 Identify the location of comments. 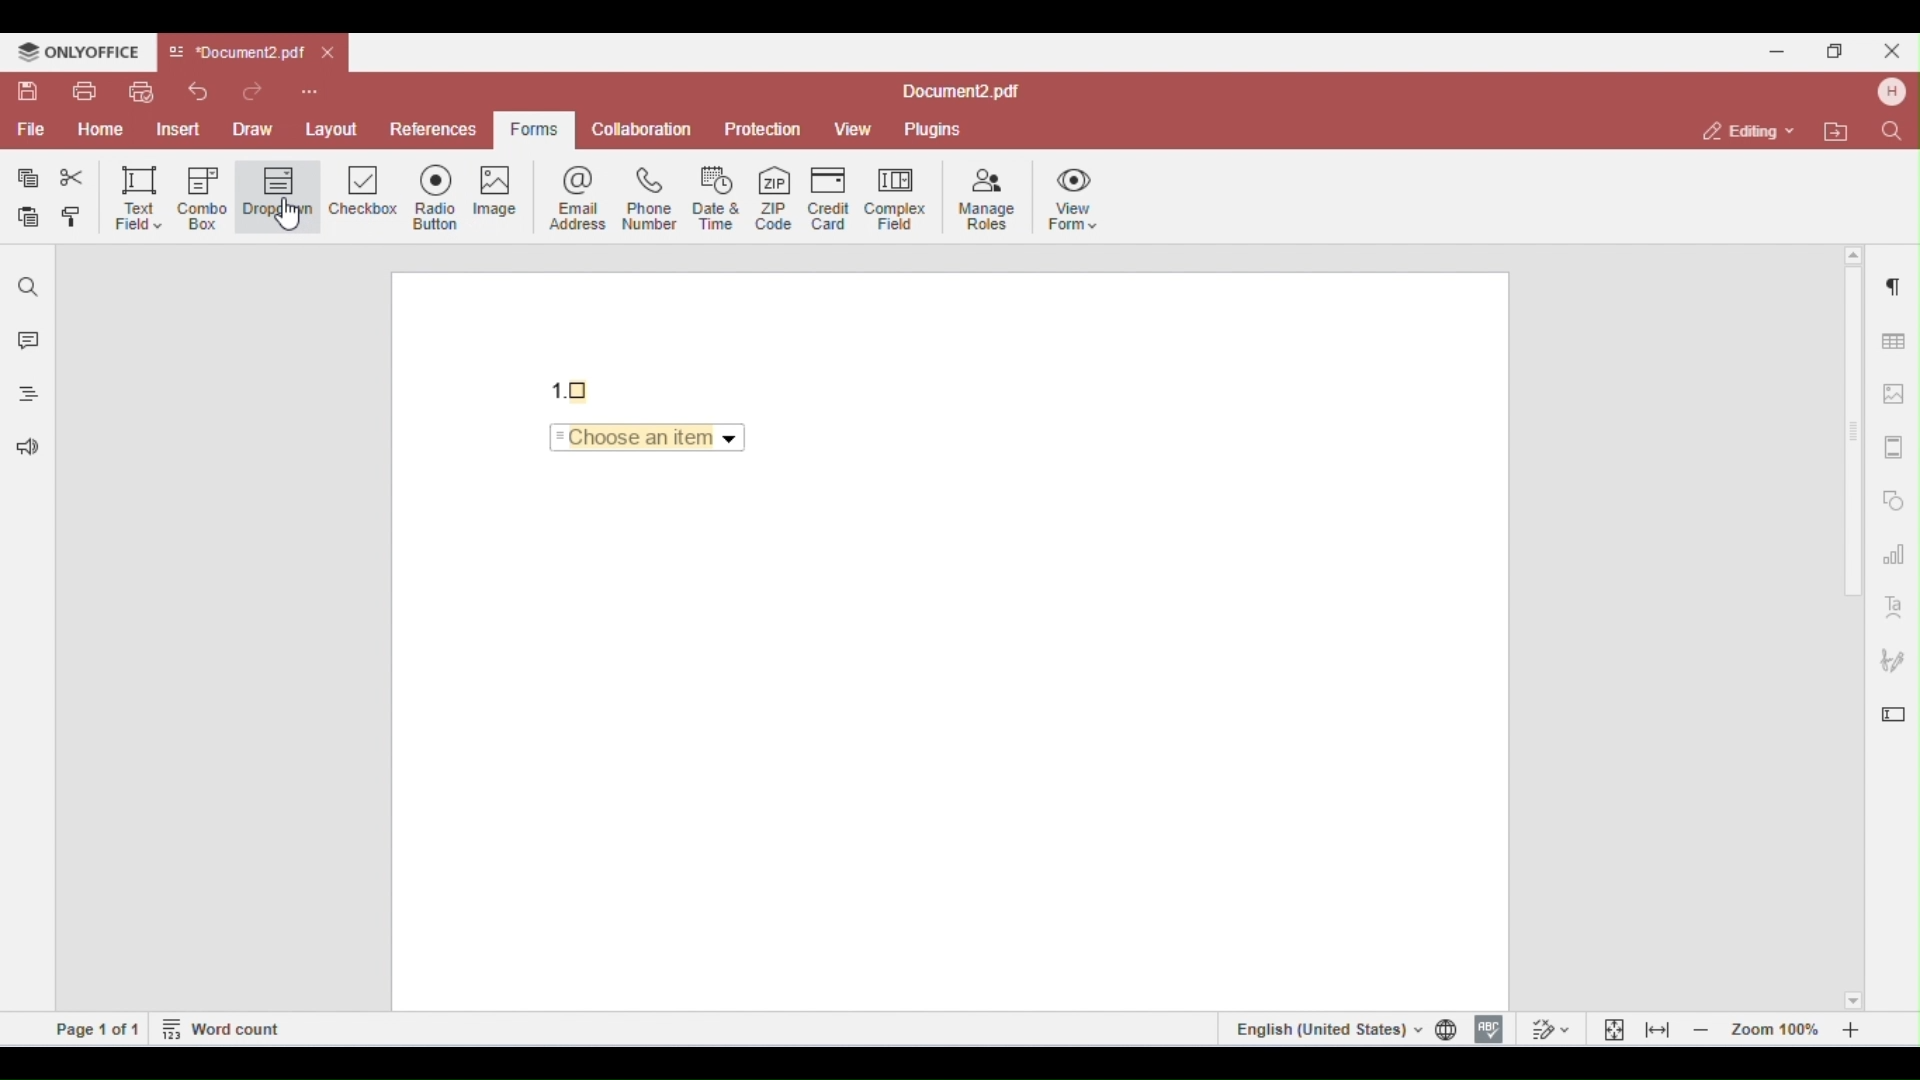
(24, 343).